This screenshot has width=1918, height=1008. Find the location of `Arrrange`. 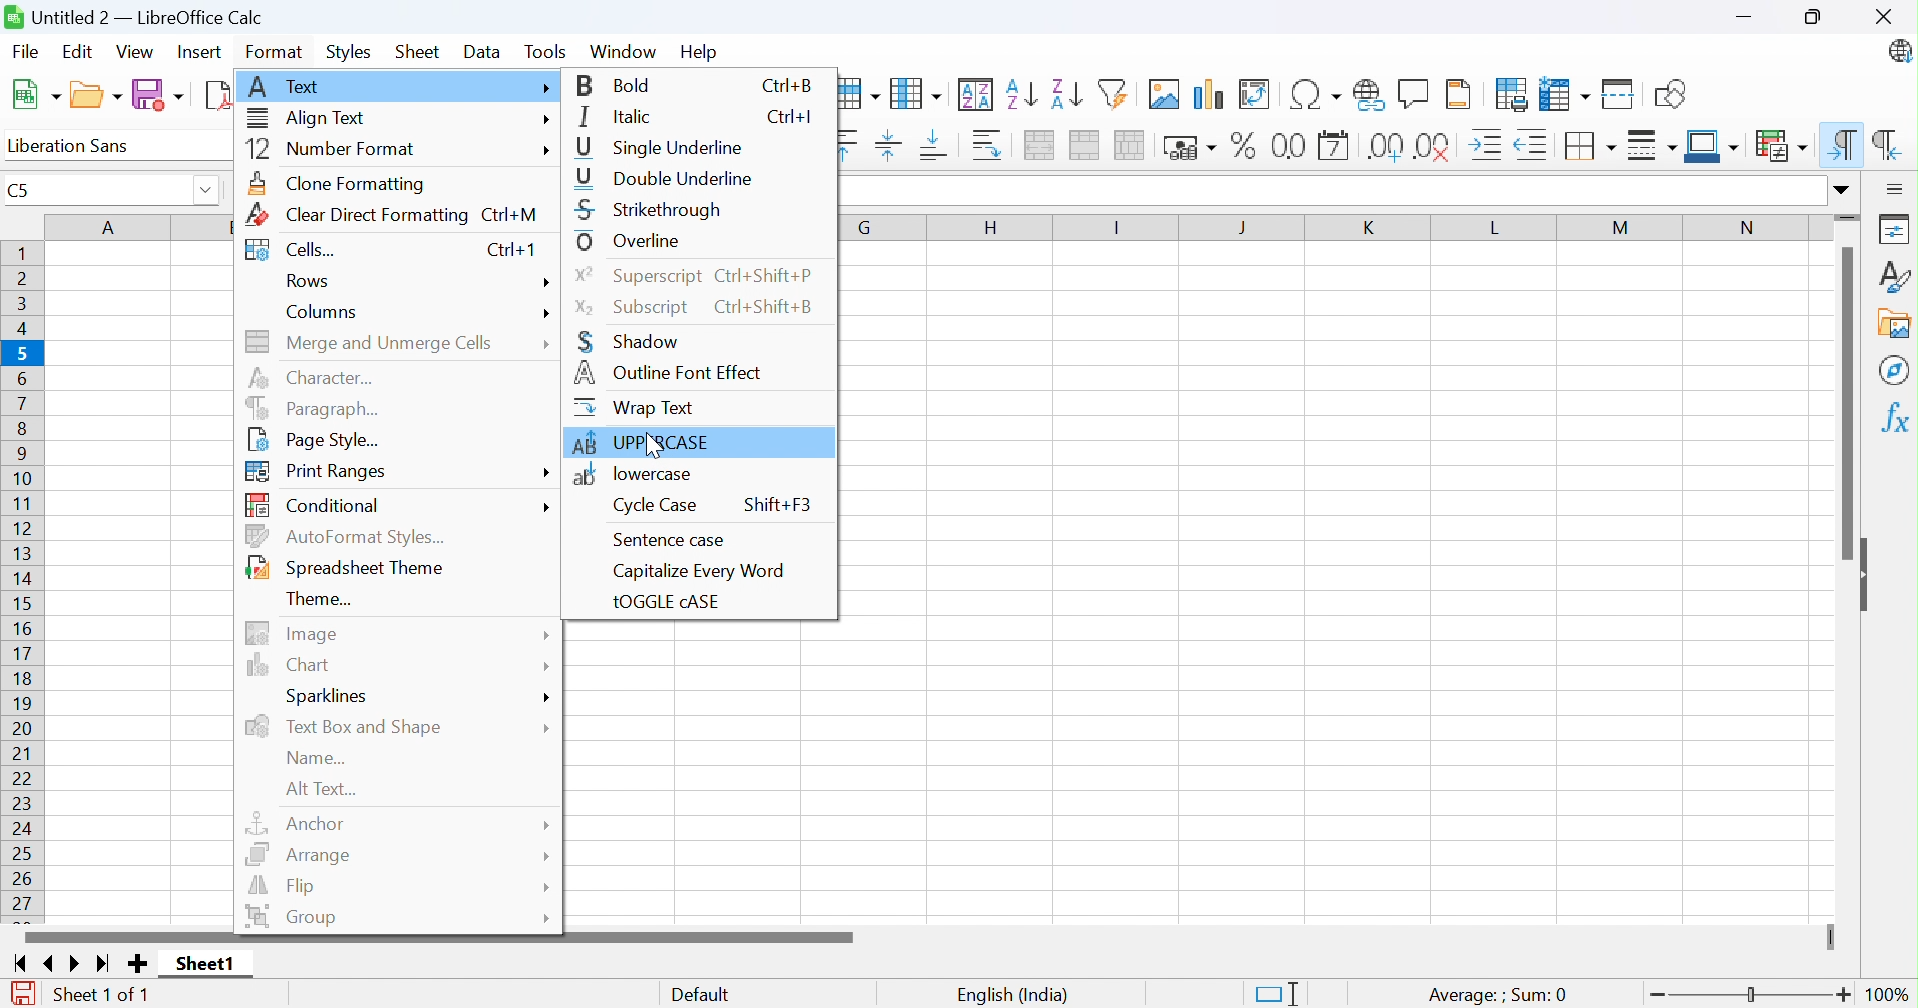

Arrrange is located at coordinates (302, 854).